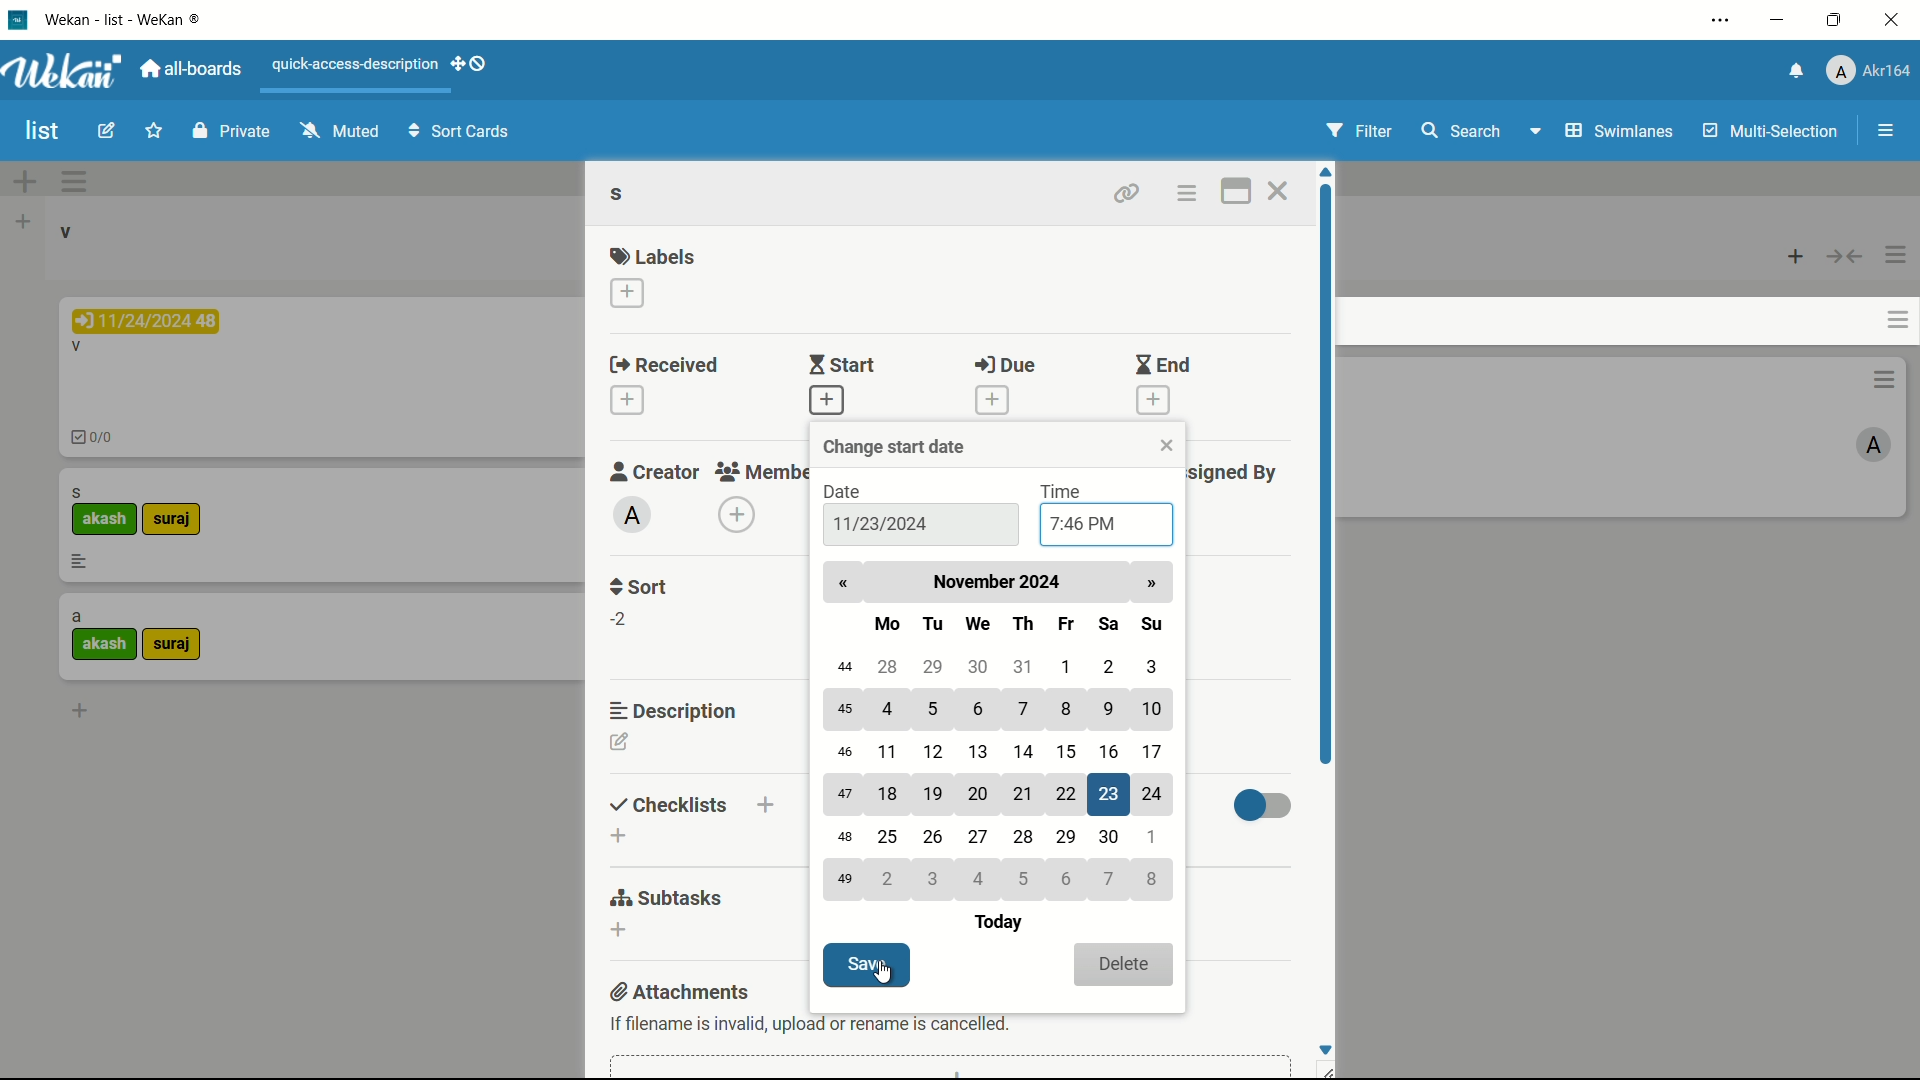 The height and width of the screenshot is (1080, 1920). I want to click on label-1, so click(105, 520).